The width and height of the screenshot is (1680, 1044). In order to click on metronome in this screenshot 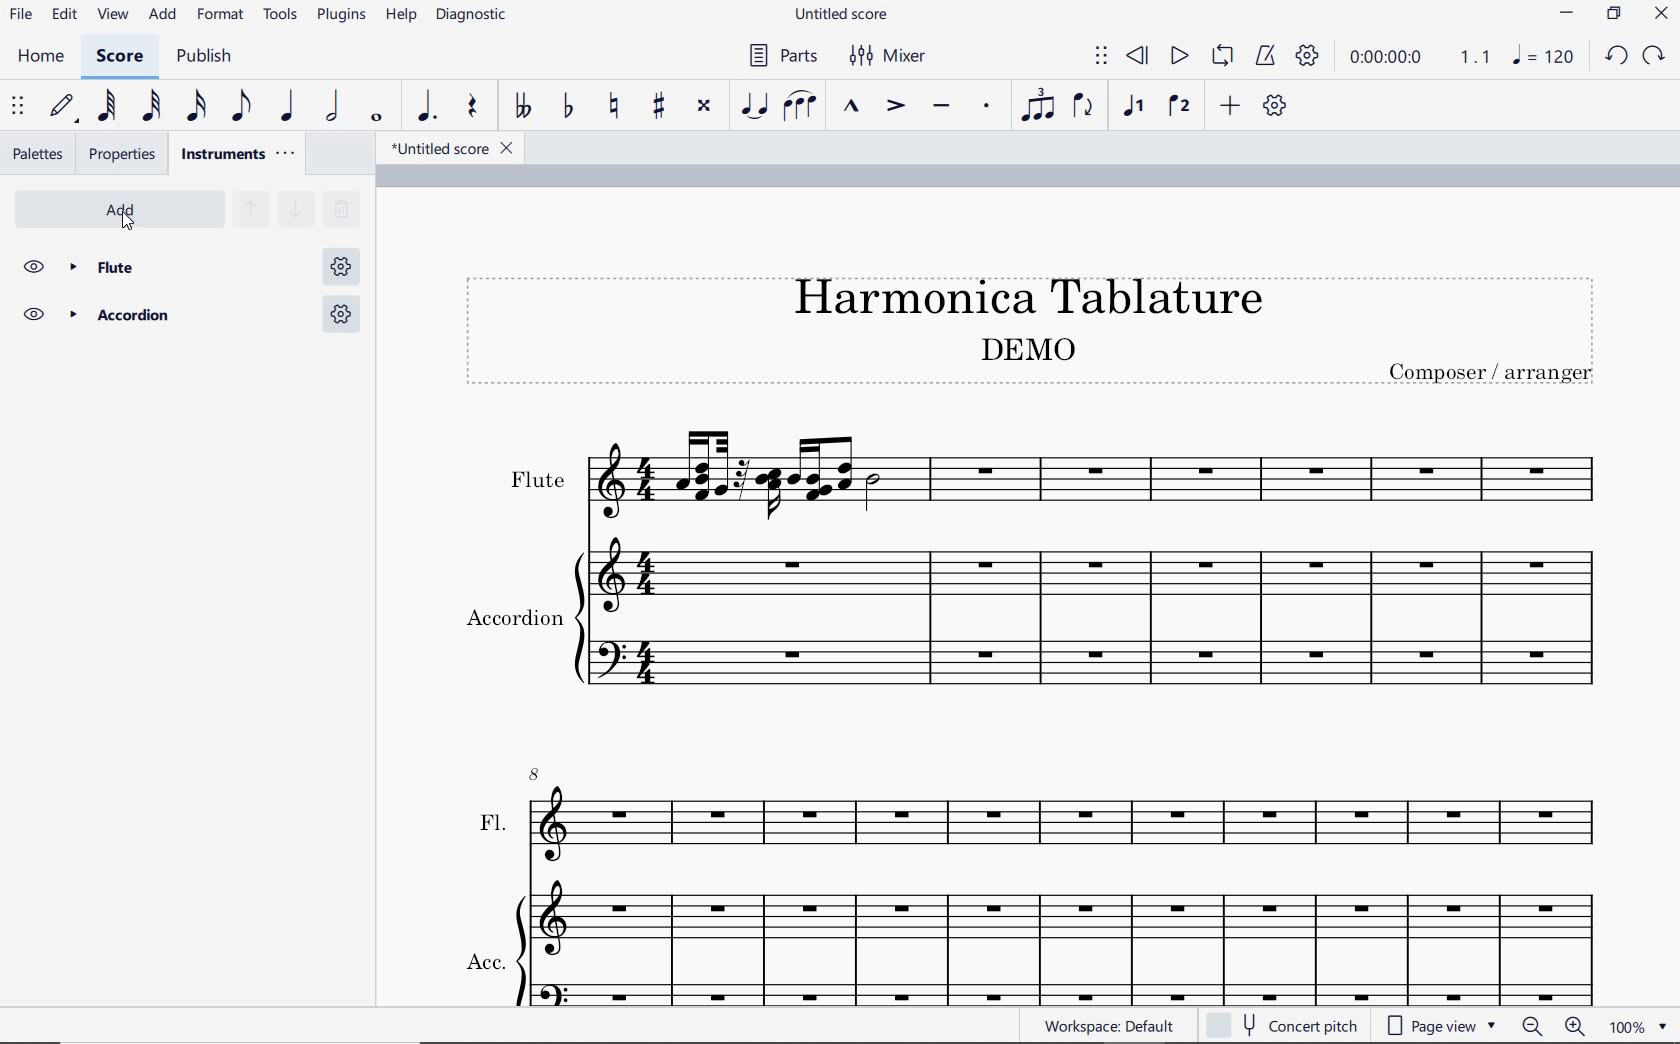, I will do `click(1264, 57)`.